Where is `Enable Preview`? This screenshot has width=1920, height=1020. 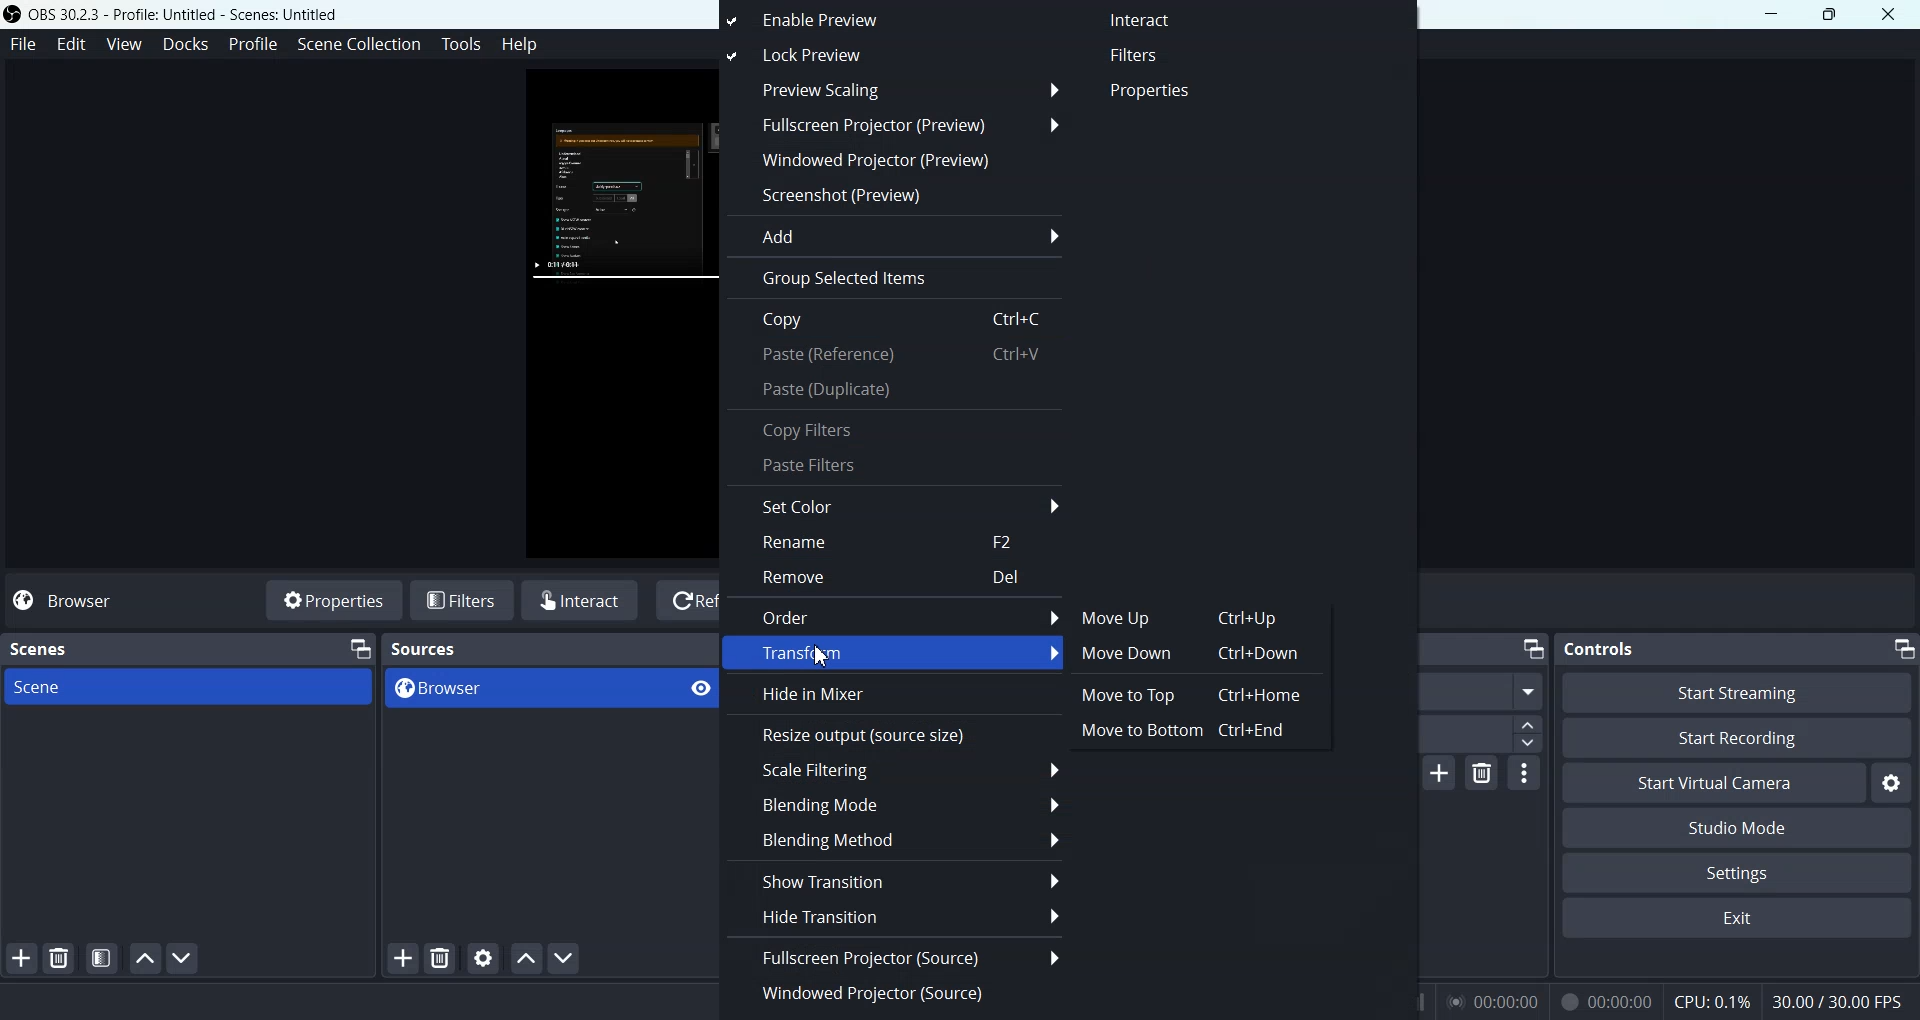 Enable Preview is located at coordinates (846, 20).